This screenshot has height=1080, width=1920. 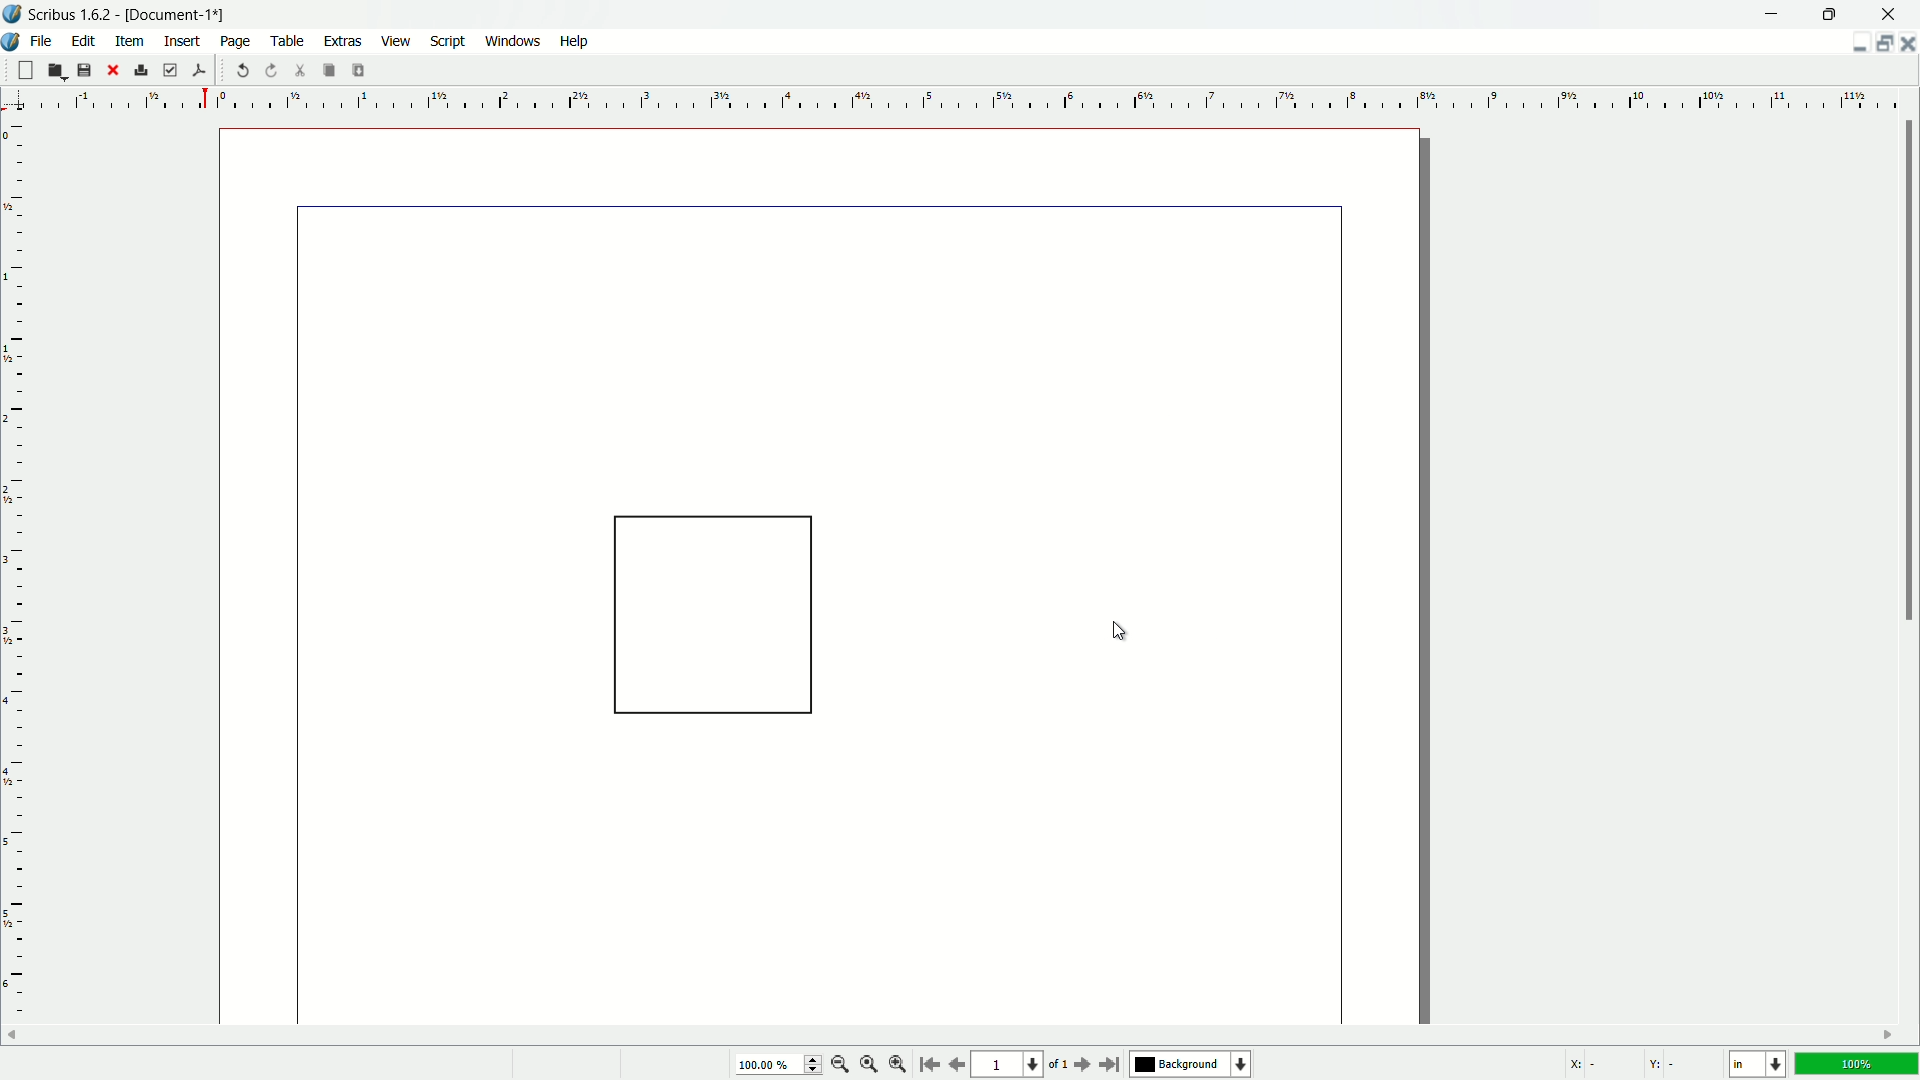 I want to click on 100%, so click(x=1859, y=1065).